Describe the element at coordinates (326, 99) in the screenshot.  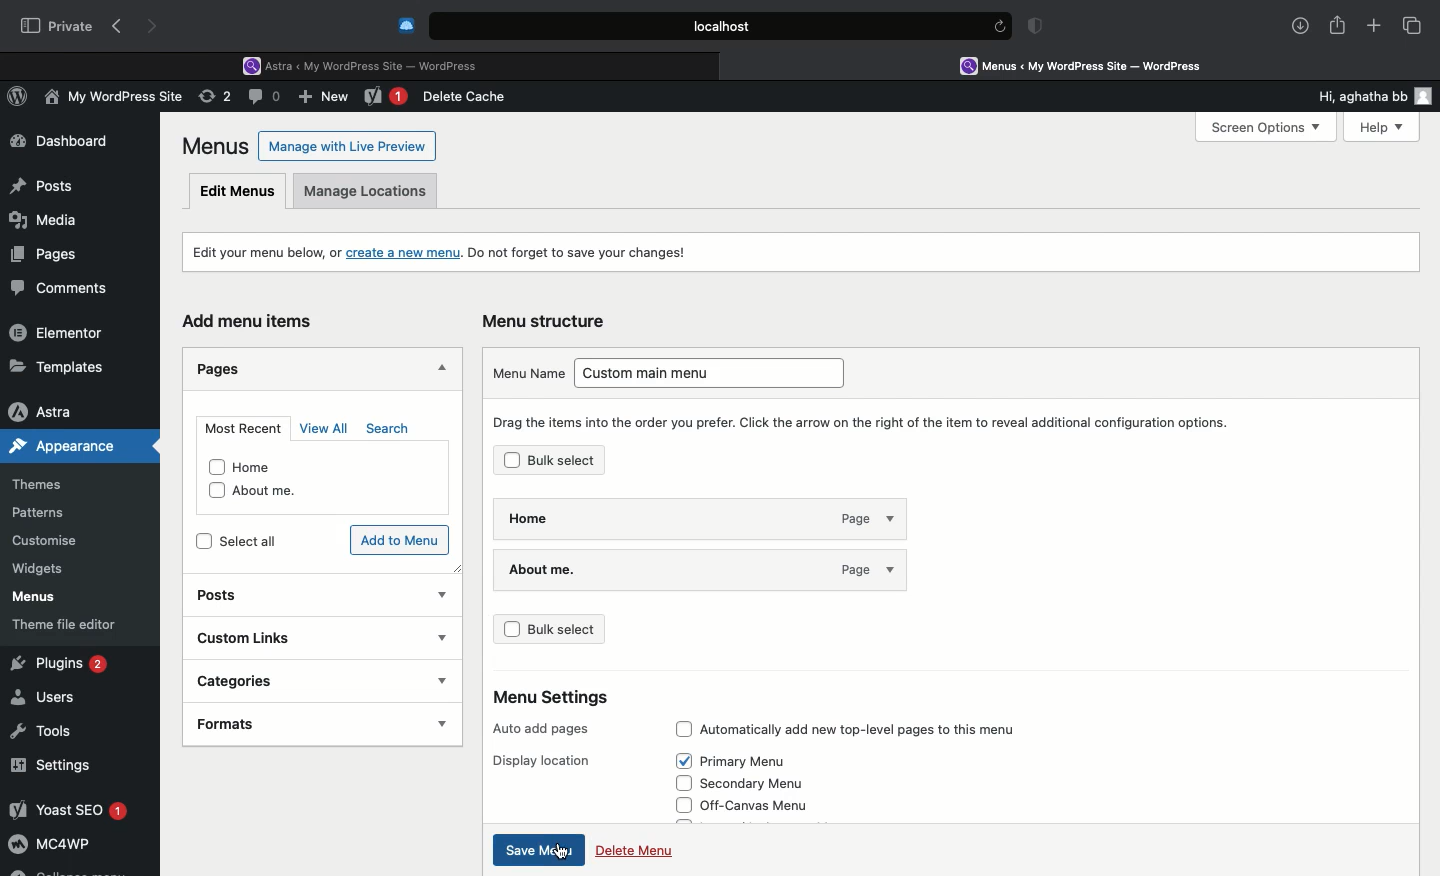
I see `New` at that location.